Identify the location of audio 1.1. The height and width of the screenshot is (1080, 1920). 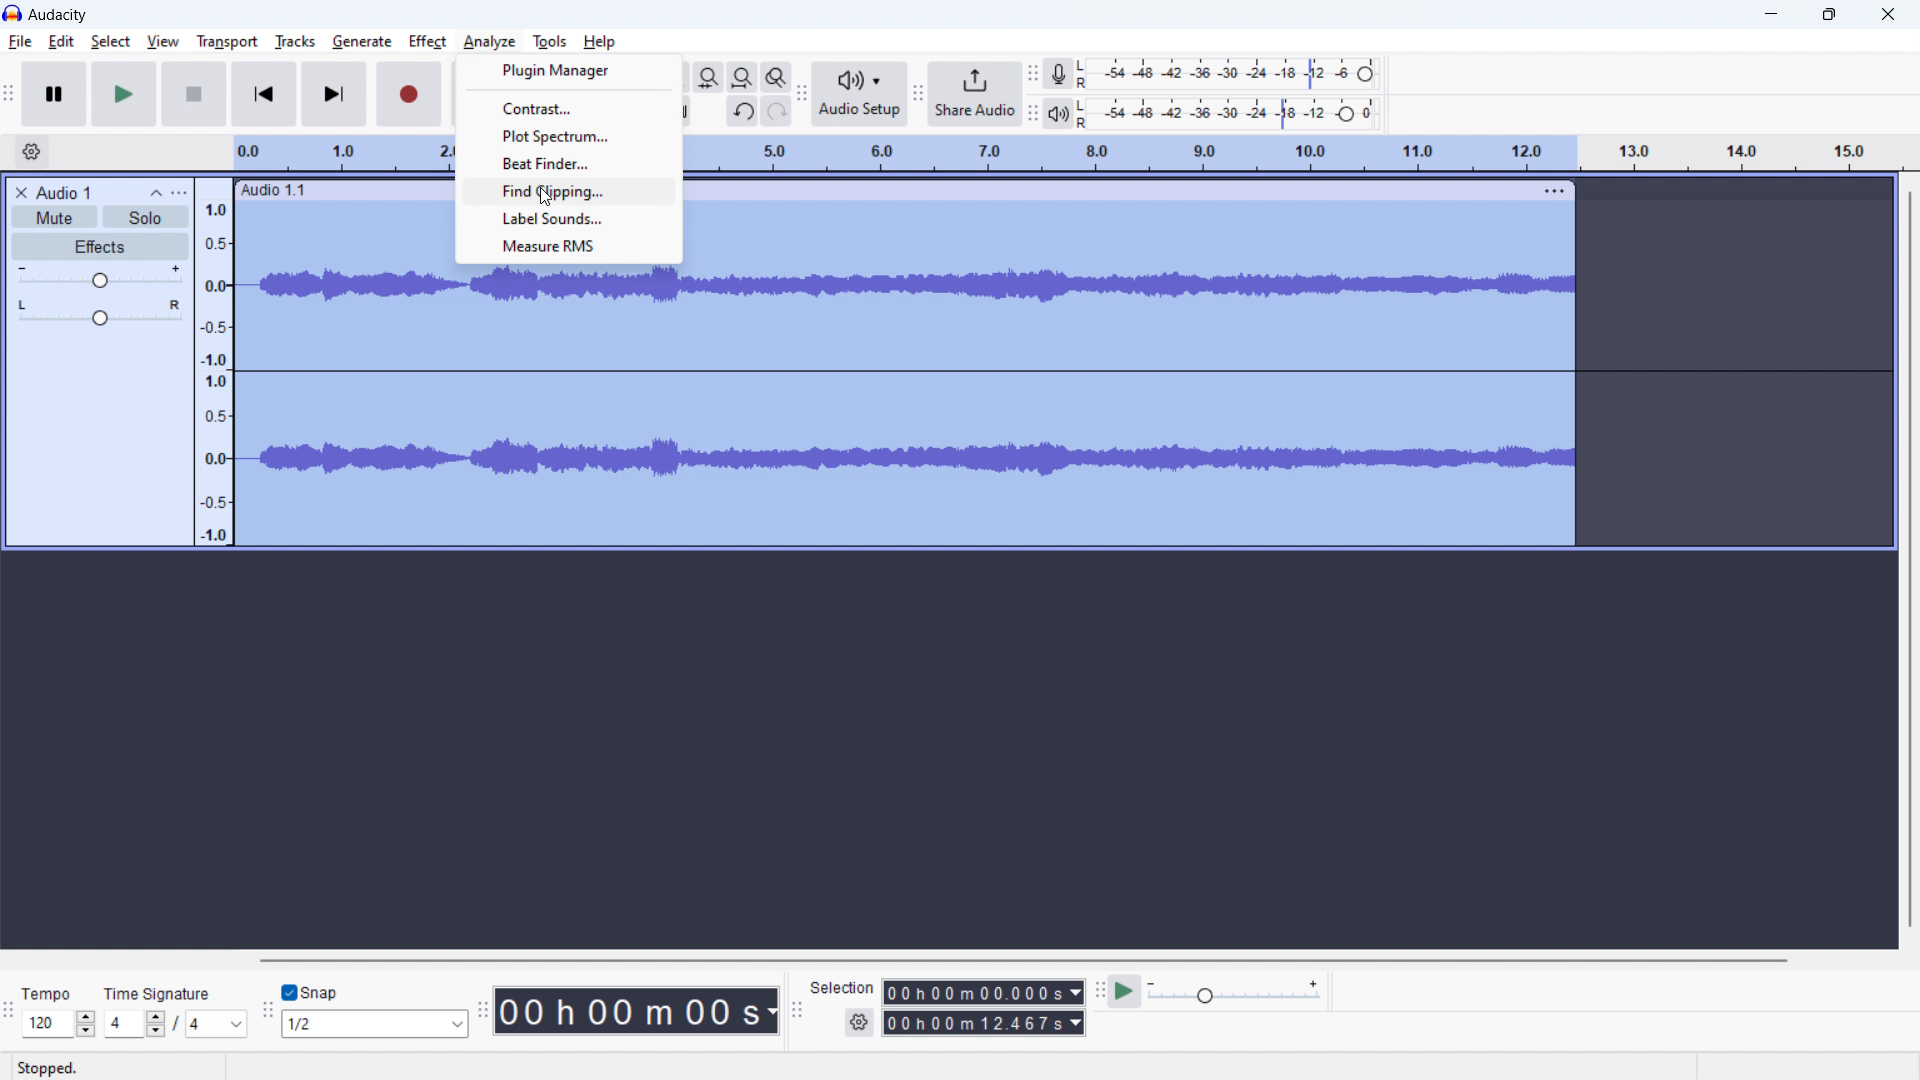
(276, 191).